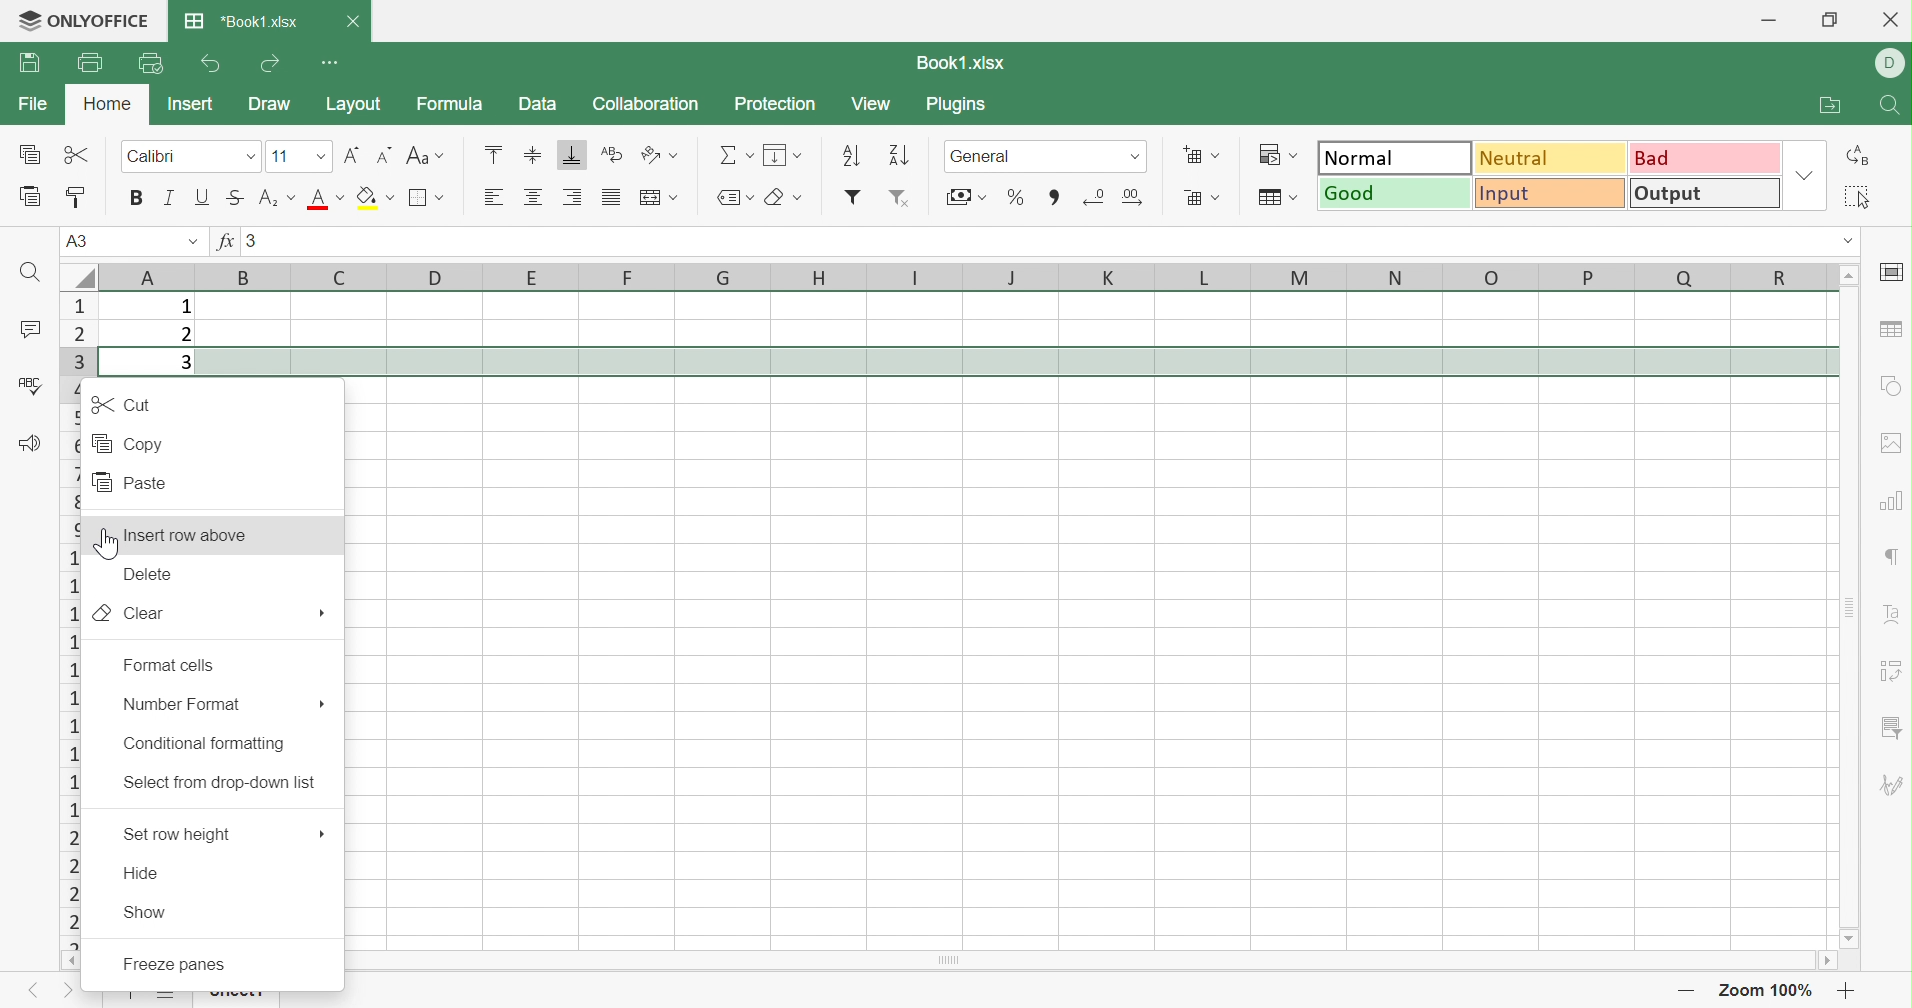  Describe the element at coordinates (950, 276) in the screenshot. I see `Column Names` at that location.